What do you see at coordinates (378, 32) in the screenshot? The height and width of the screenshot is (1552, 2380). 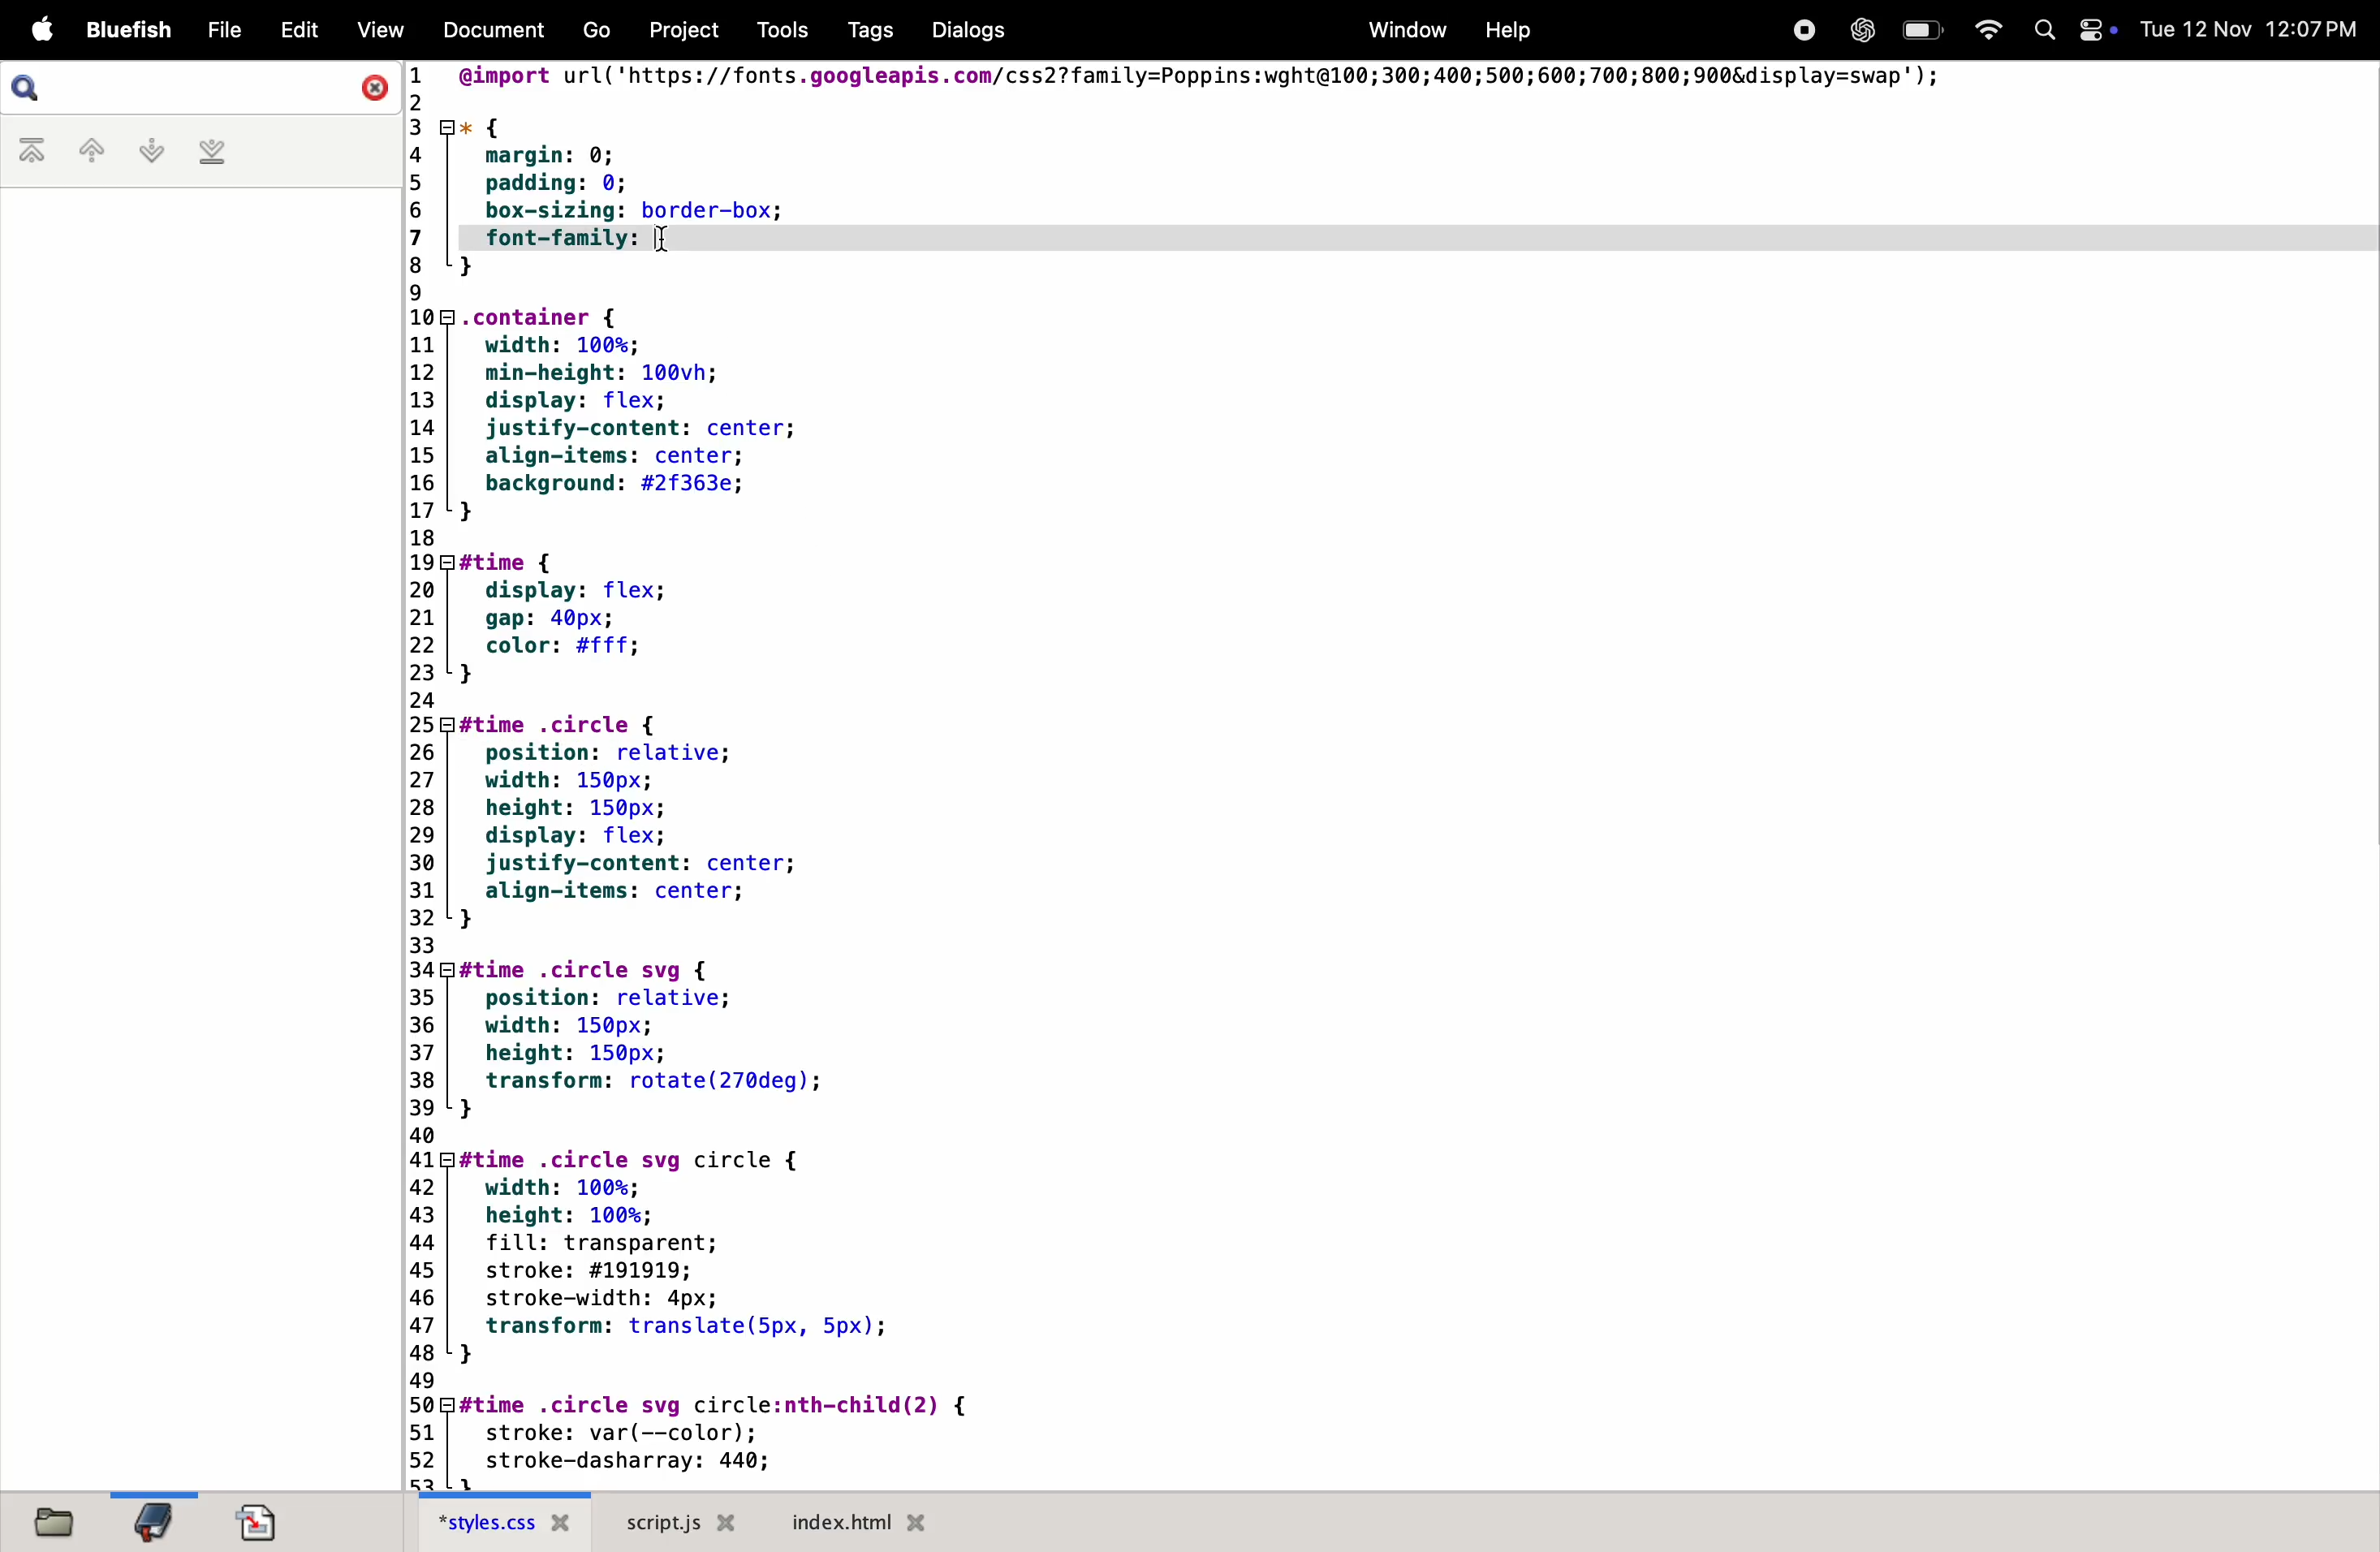 I see `view` at bounding box center [378, 32].